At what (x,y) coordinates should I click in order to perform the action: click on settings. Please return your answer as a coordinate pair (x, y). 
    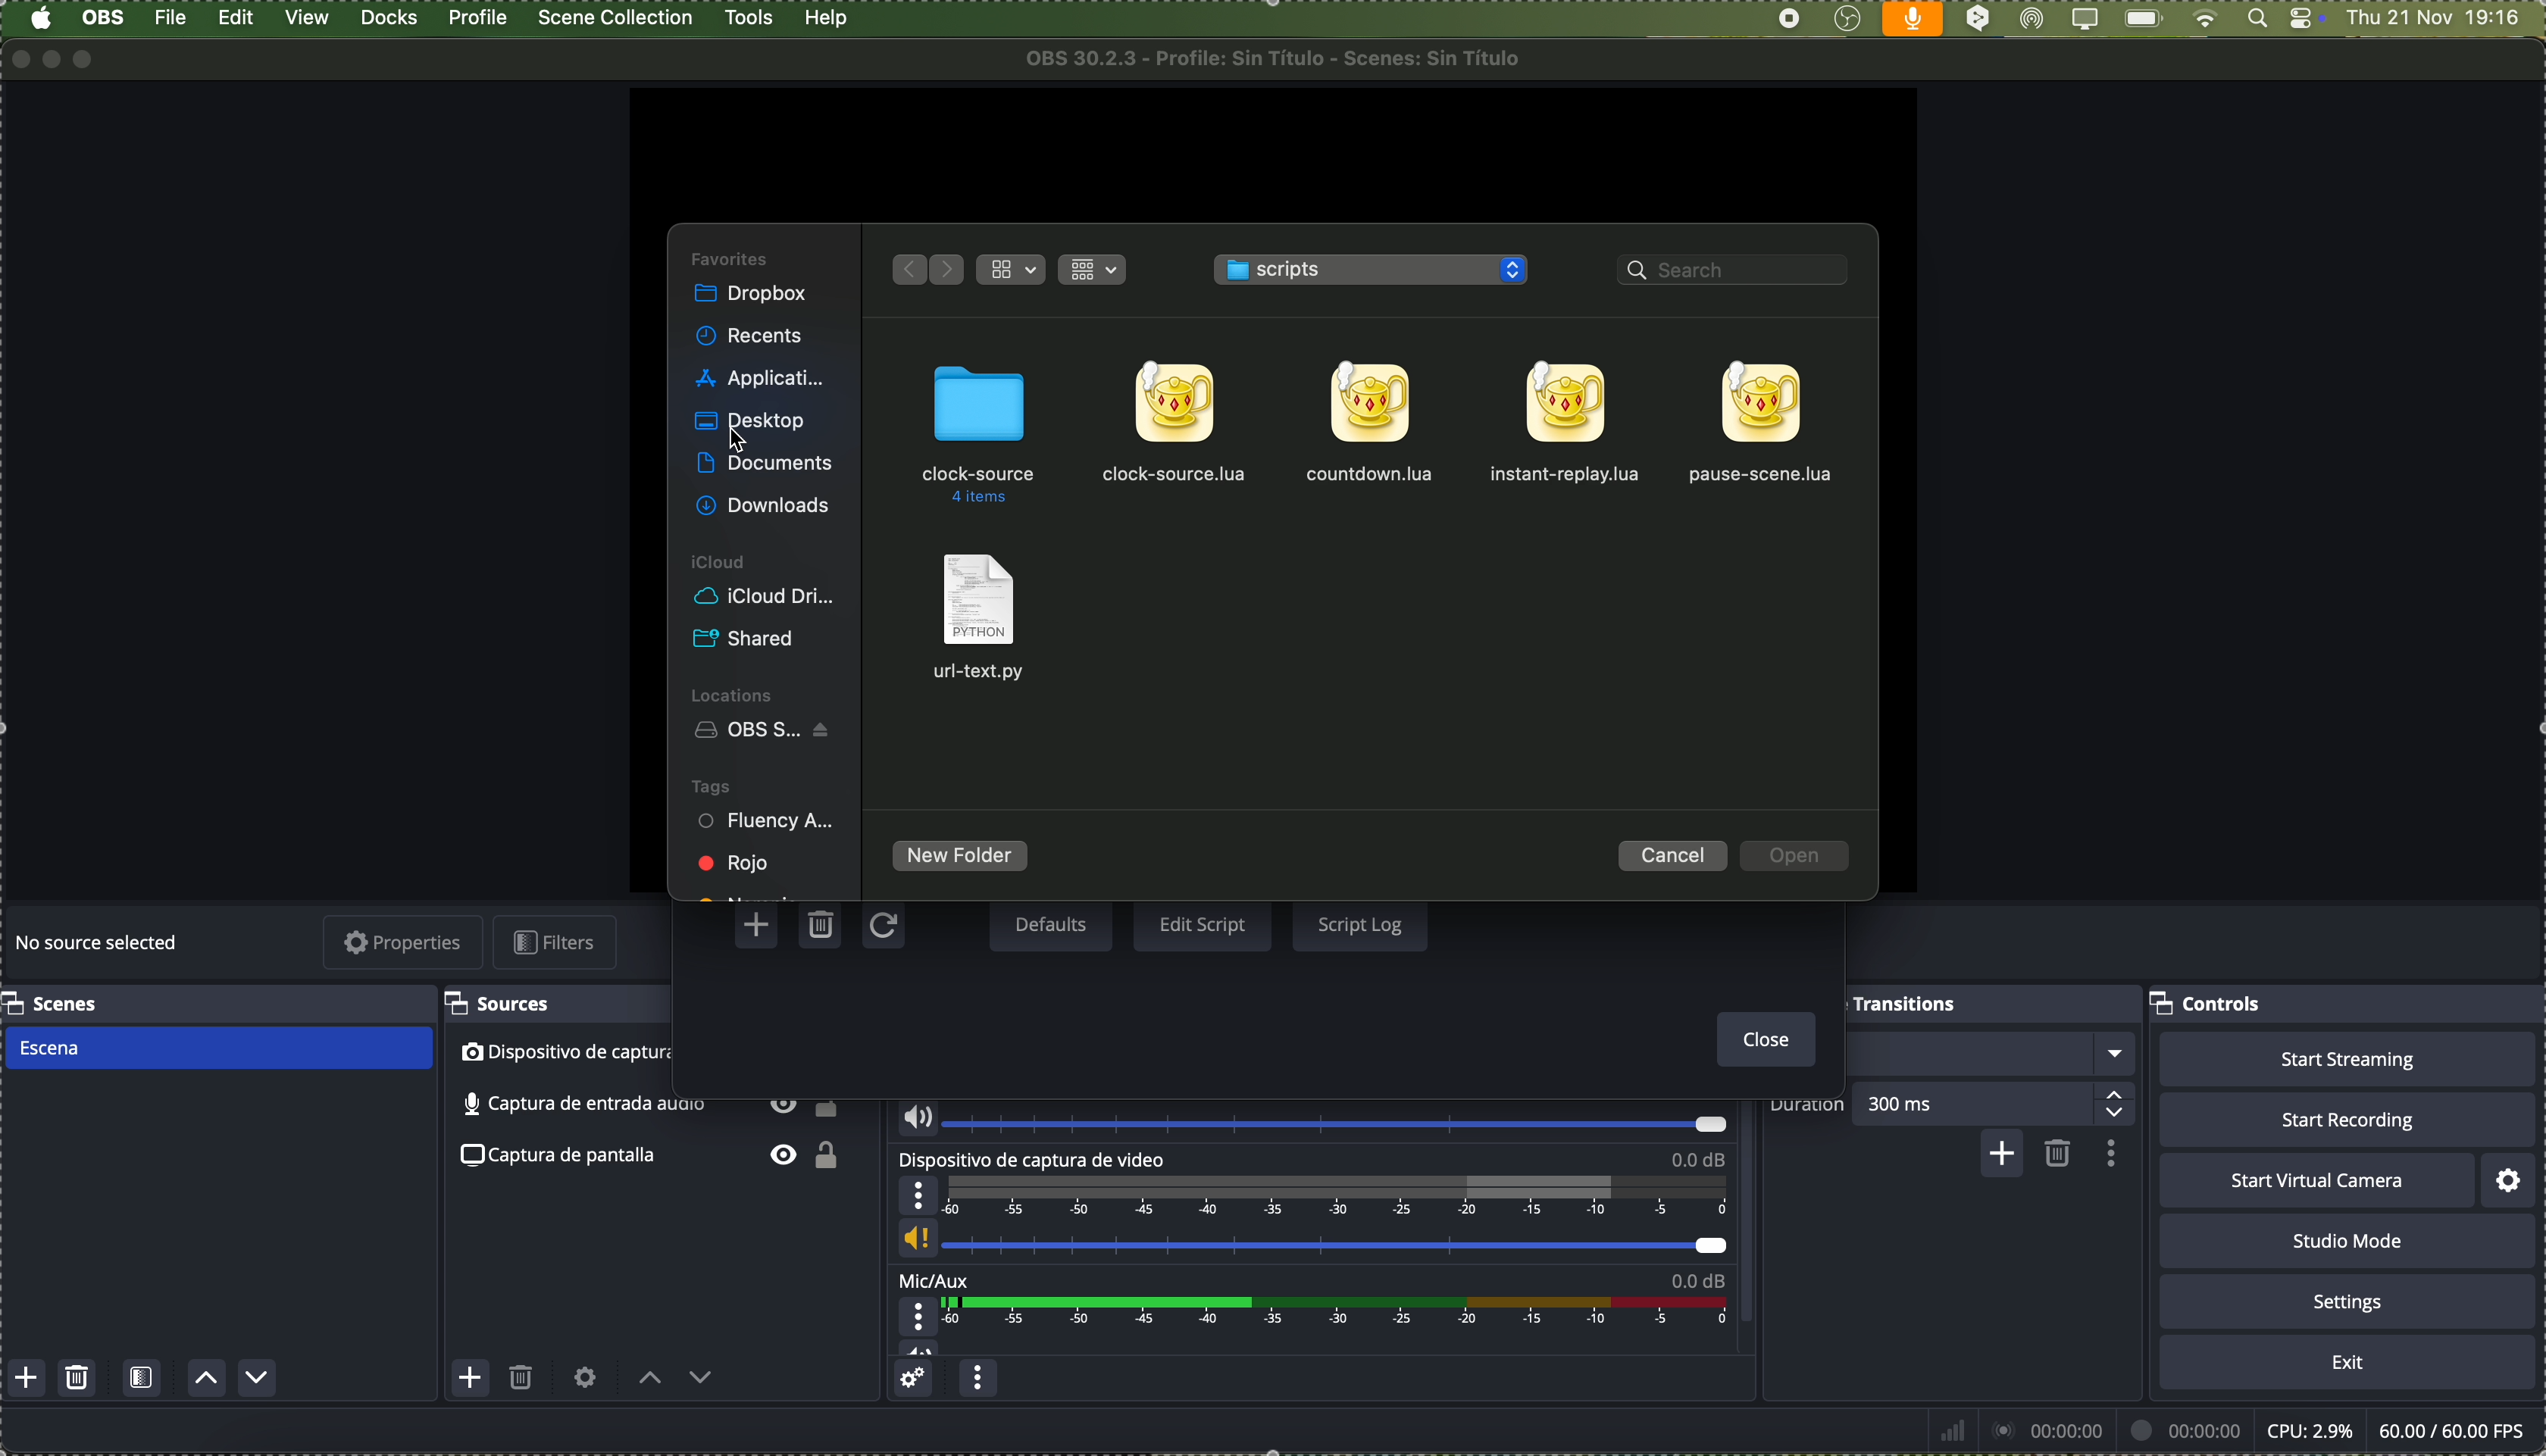
    Looking at the image, I should click on (2348, 1300).